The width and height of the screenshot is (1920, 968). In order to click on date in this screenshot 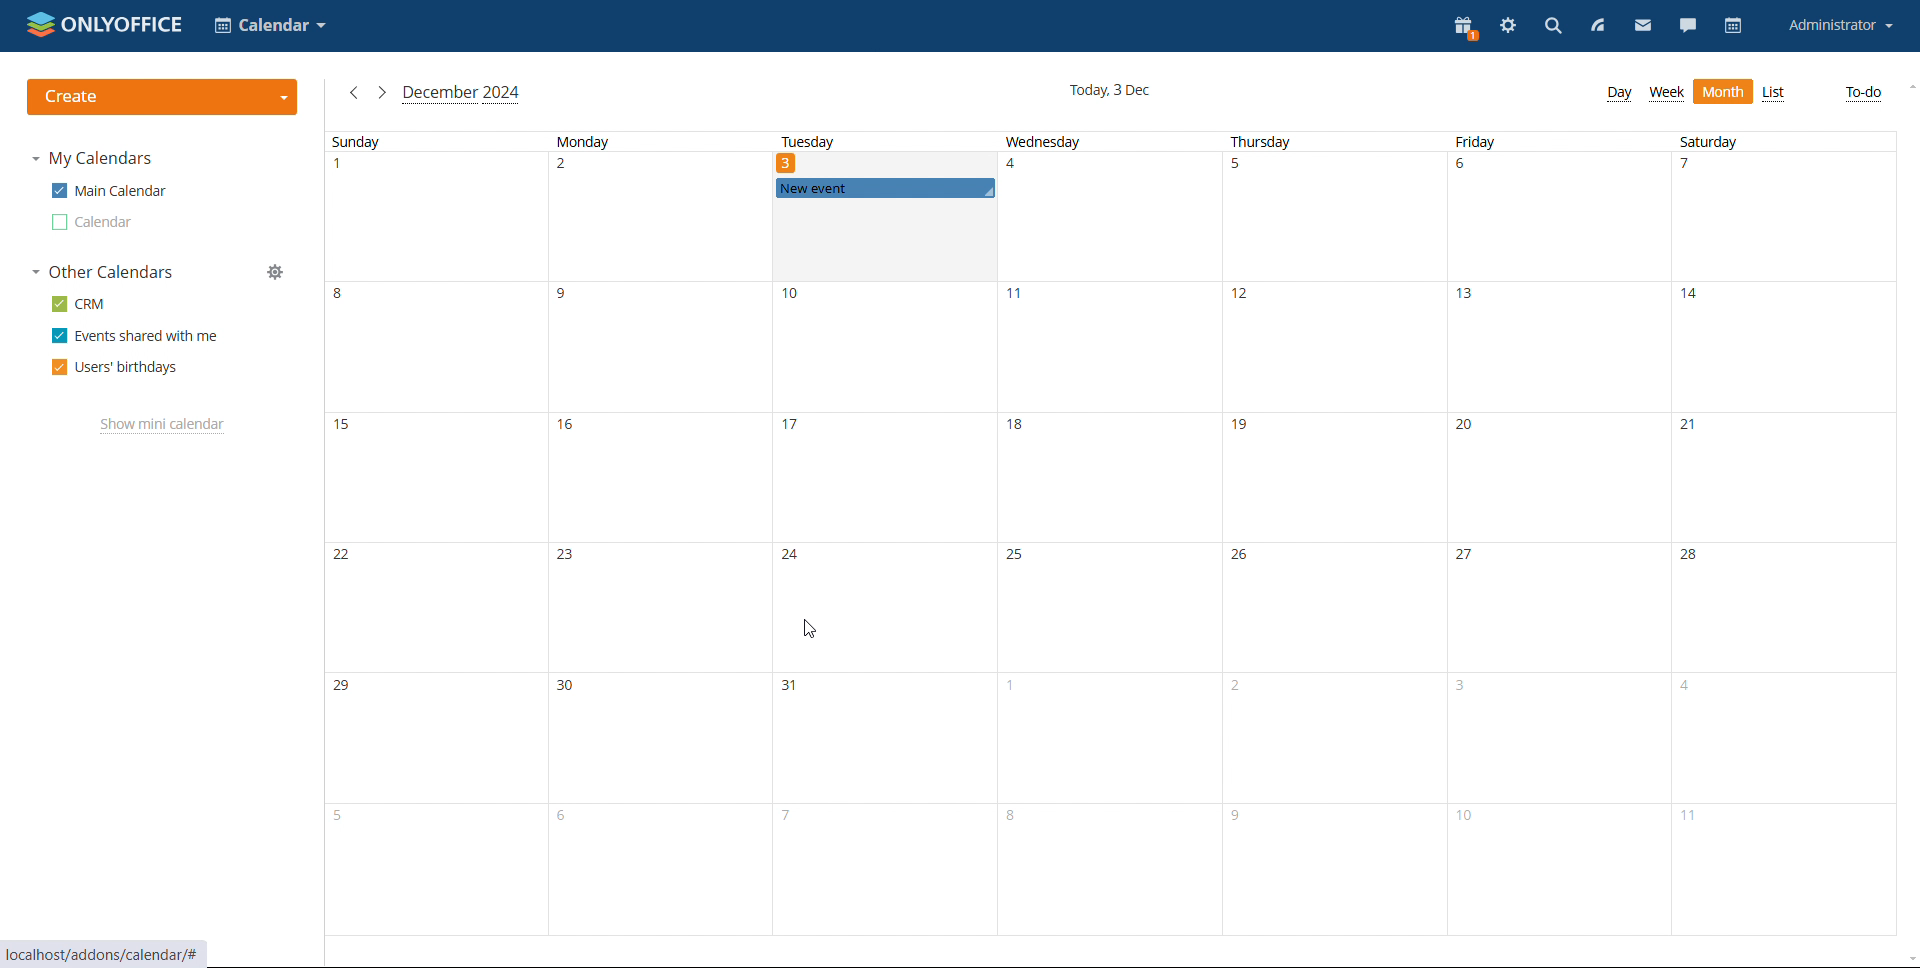, I will do `click(1789, 871)`.